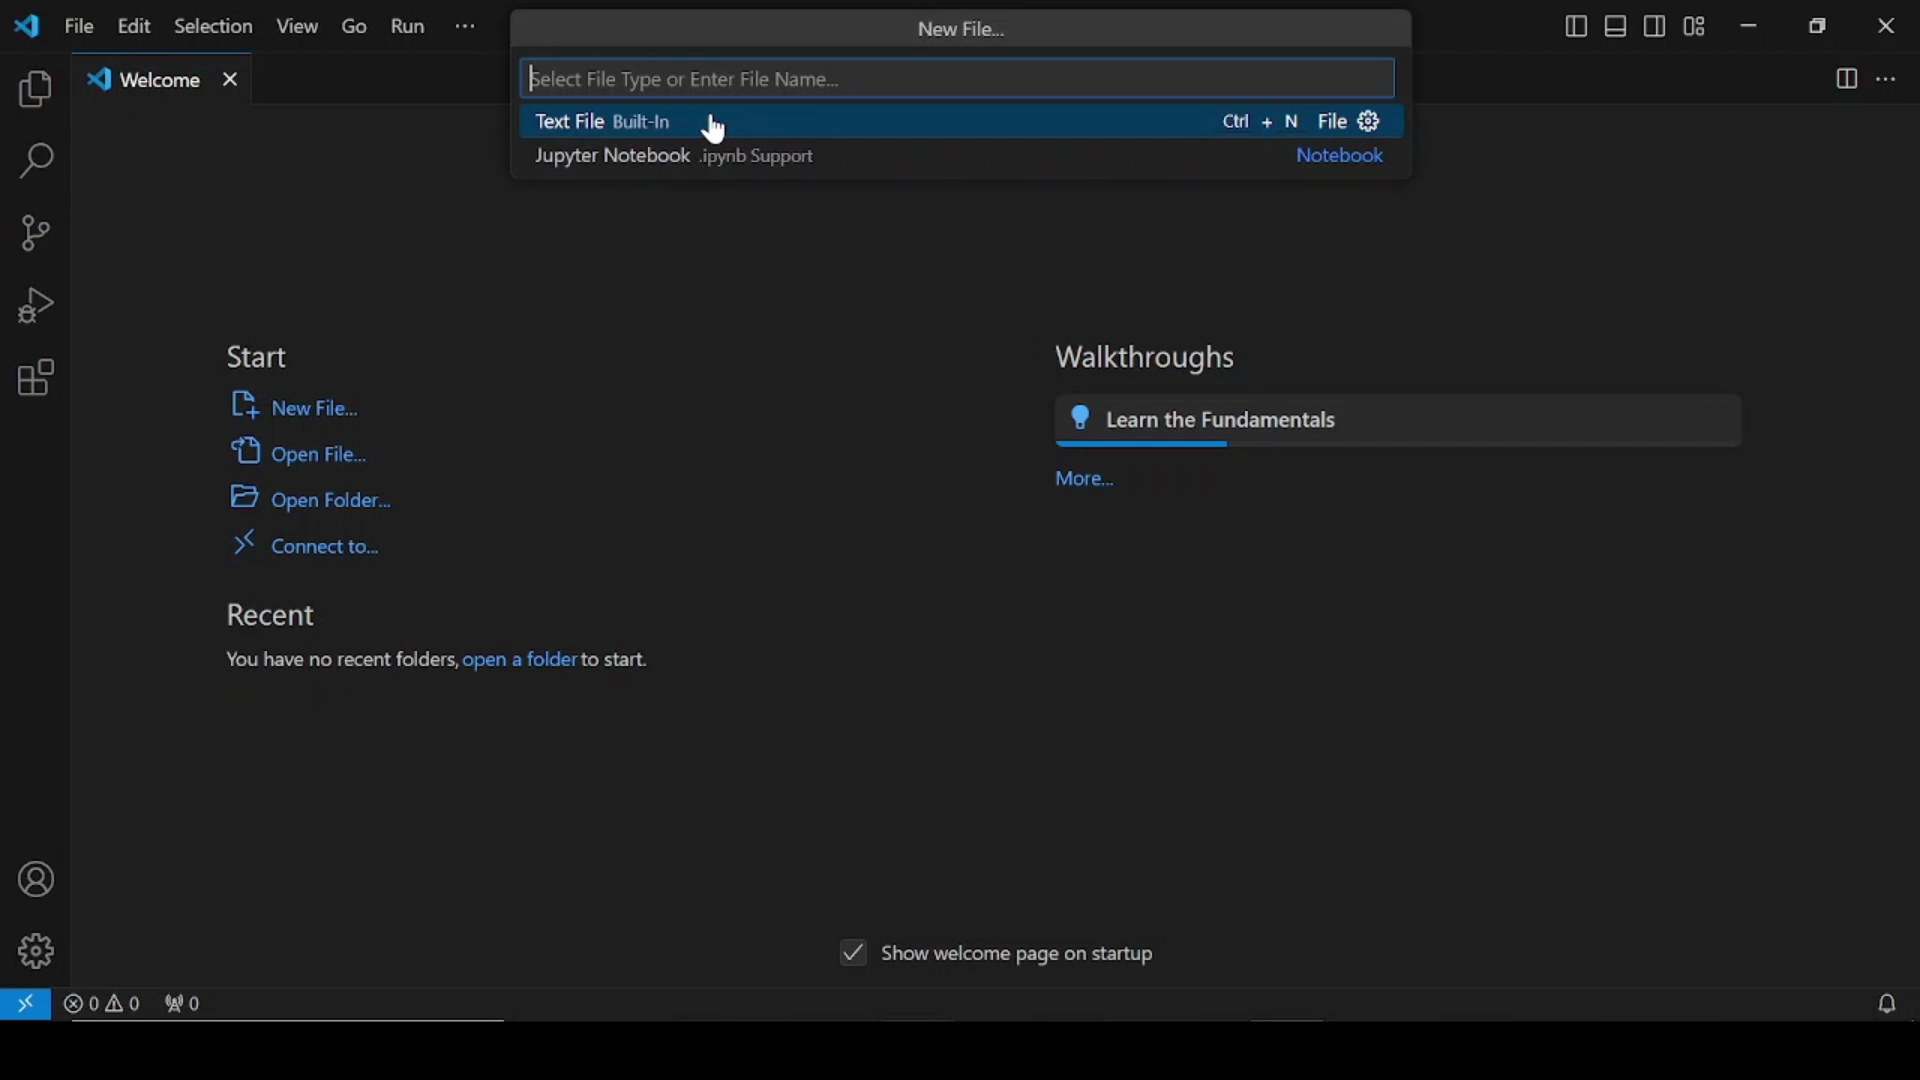 This screenshot has width=1920, height=1080. Describe the element at coordinates (308, 497) in the screenshot. I see `open folder` at that location.